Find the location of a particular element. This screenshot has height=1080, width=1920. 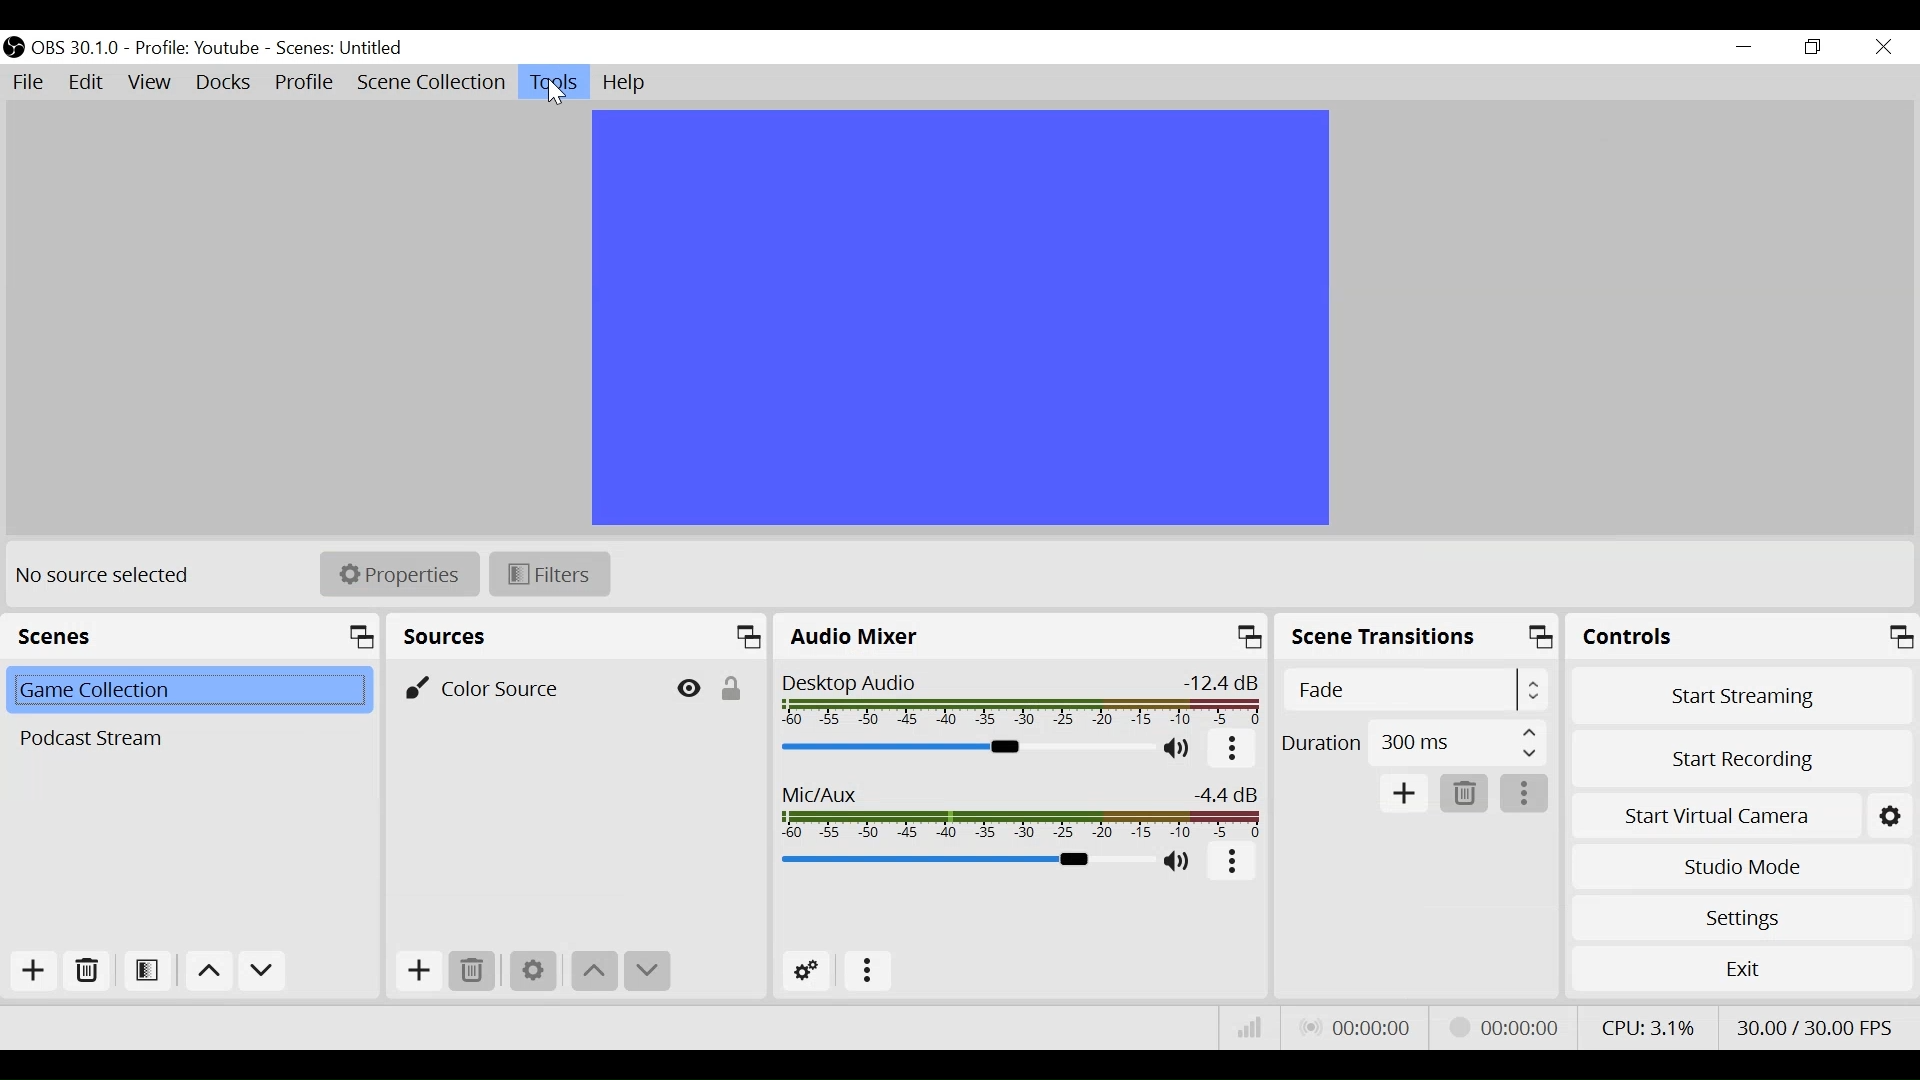

Tools is located at coordinates (554, 83).